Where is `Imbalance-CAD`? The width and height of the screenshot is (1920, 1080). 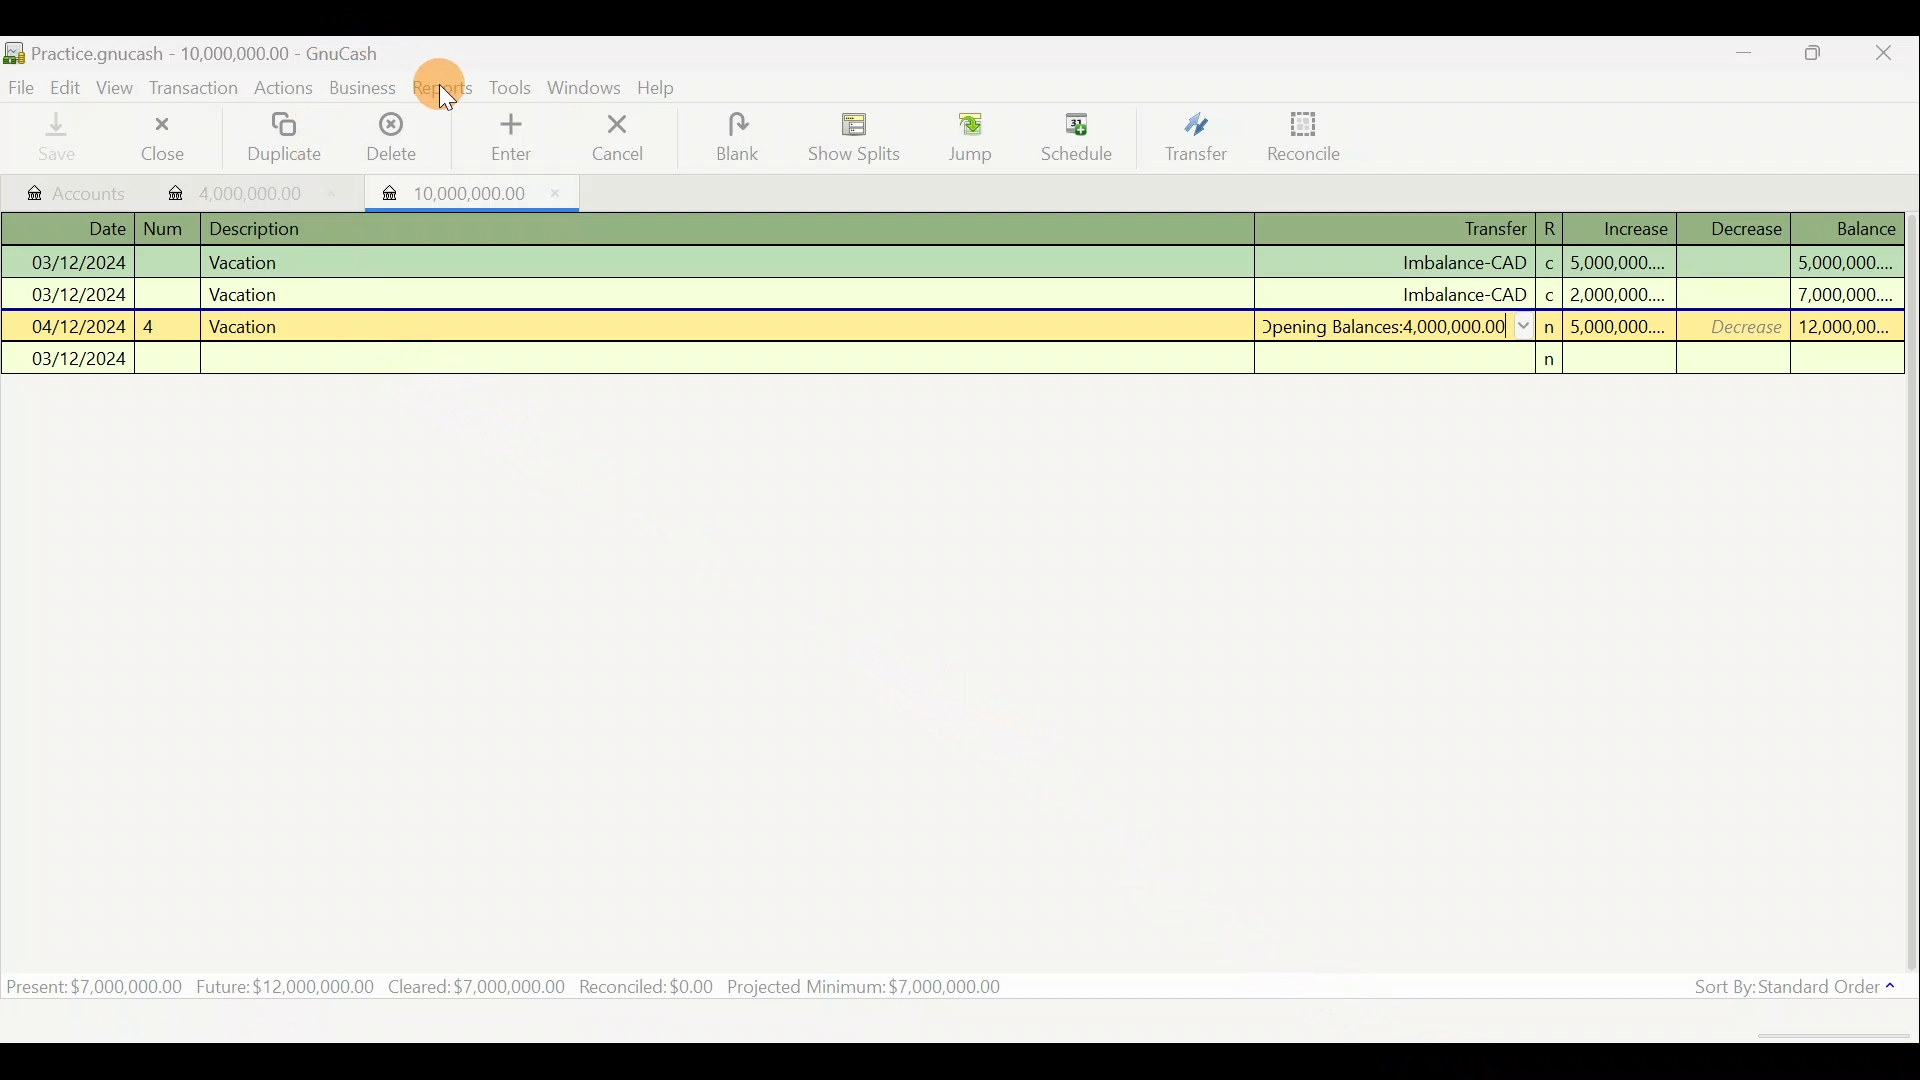 Imbalance-CAD is located at coordinates (1462, 295).